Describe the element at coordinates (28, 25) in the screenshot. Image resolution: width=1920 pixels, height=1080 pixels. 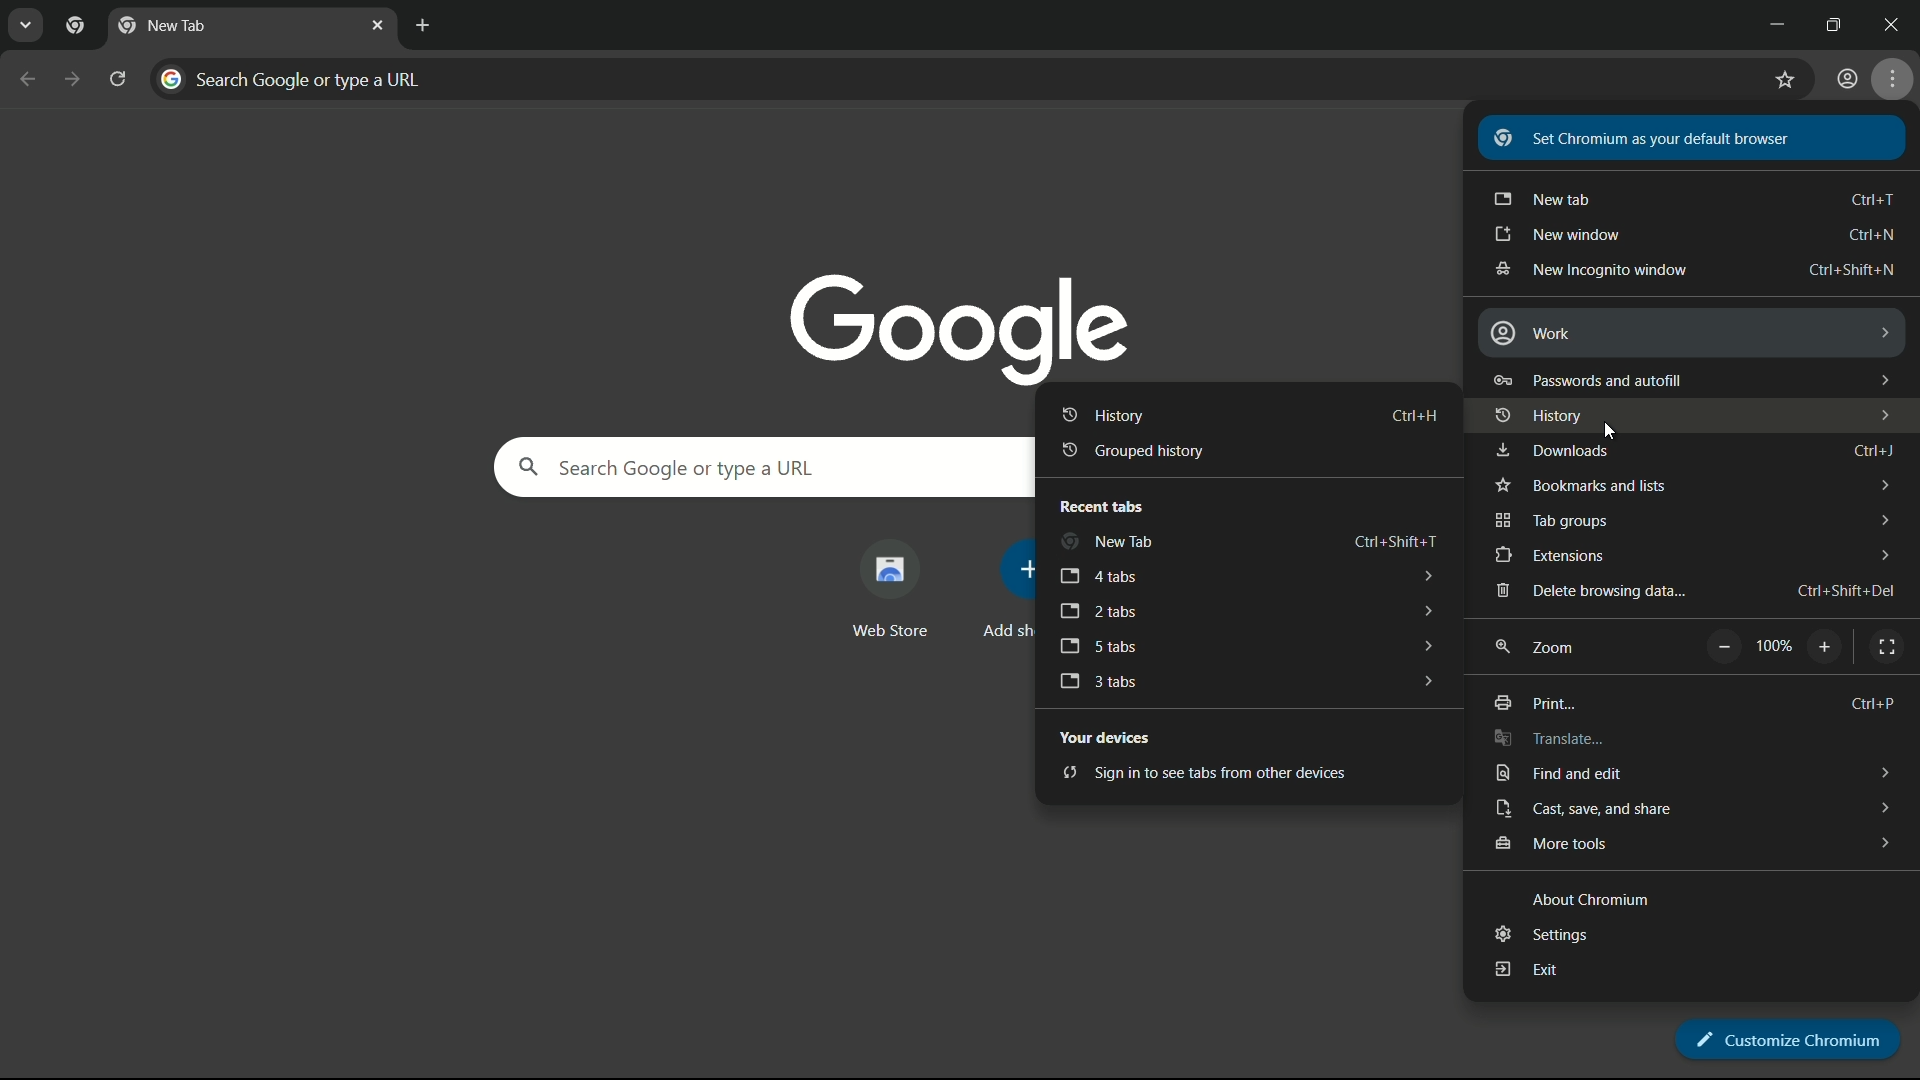
I see `search tabs` at that location.